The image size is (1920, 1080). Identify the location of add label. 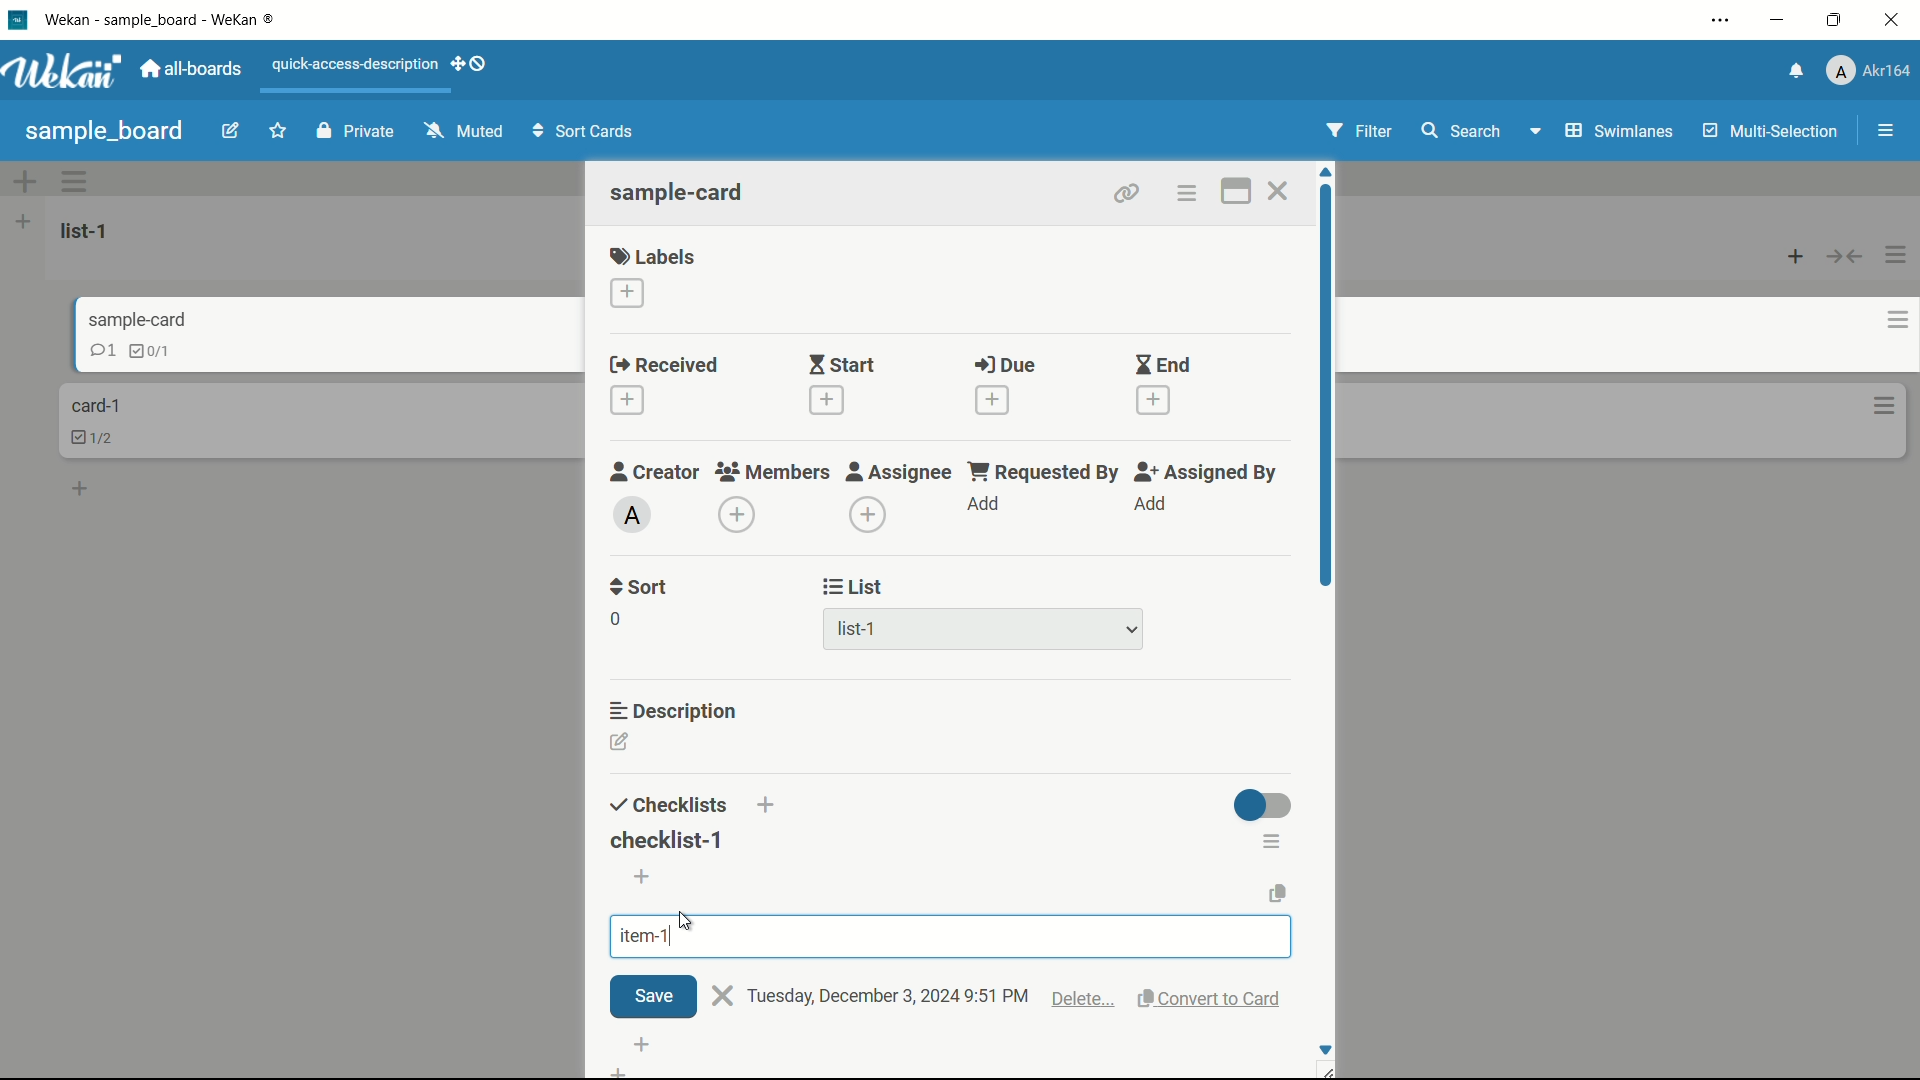
(628, 293).